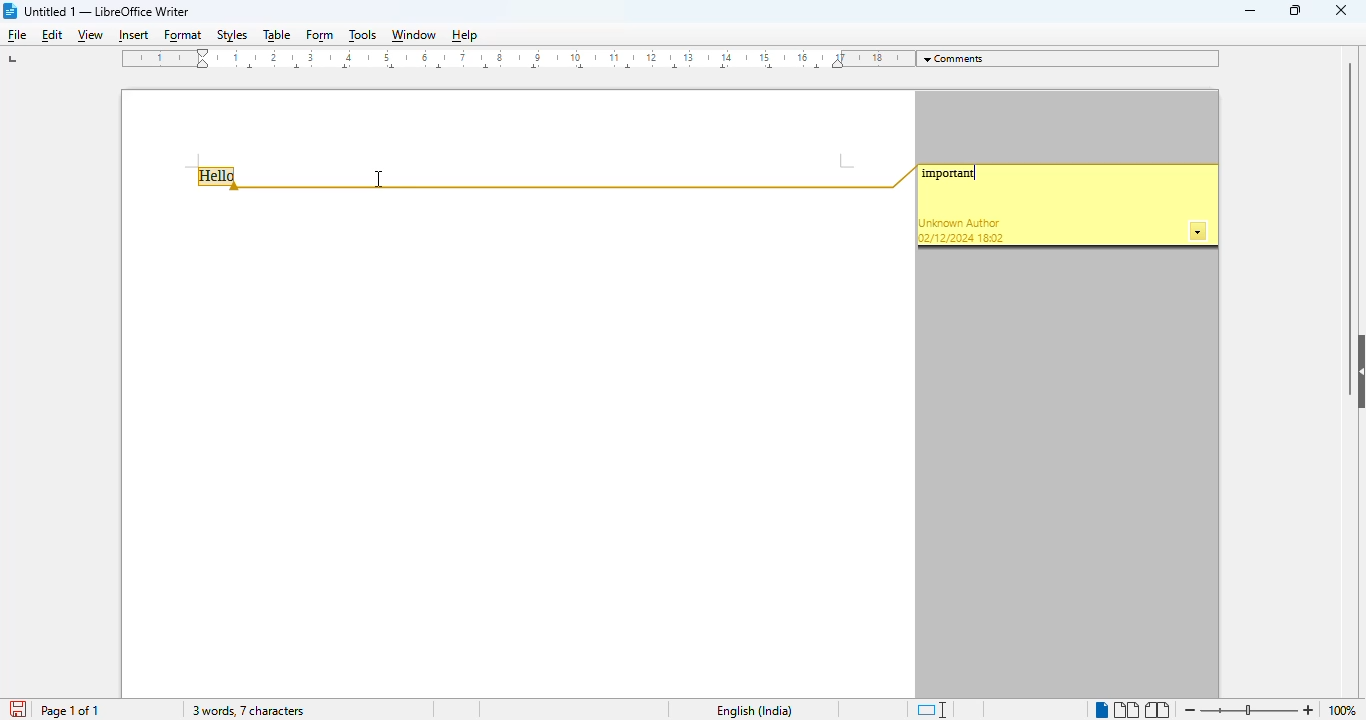 The image size is (1366, 720). I want to click on logo, so click(11, 11).